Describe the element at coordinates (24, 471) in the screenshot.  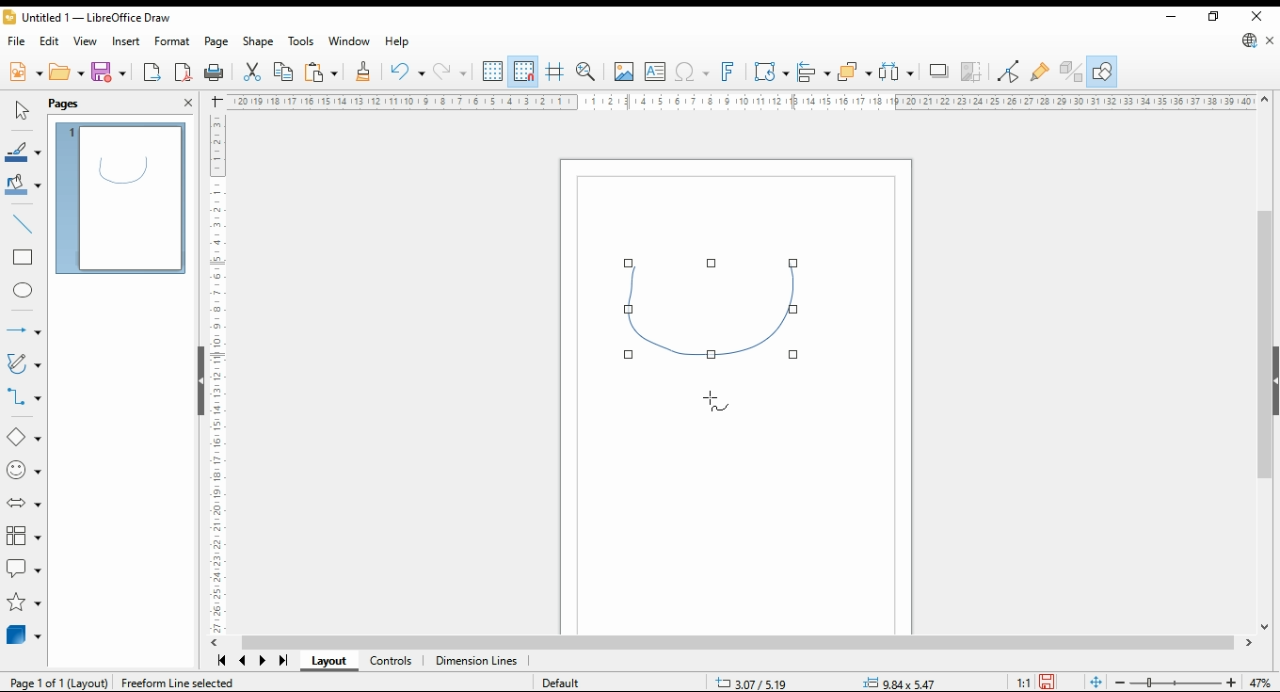
I see `symbol shapes` at that location.